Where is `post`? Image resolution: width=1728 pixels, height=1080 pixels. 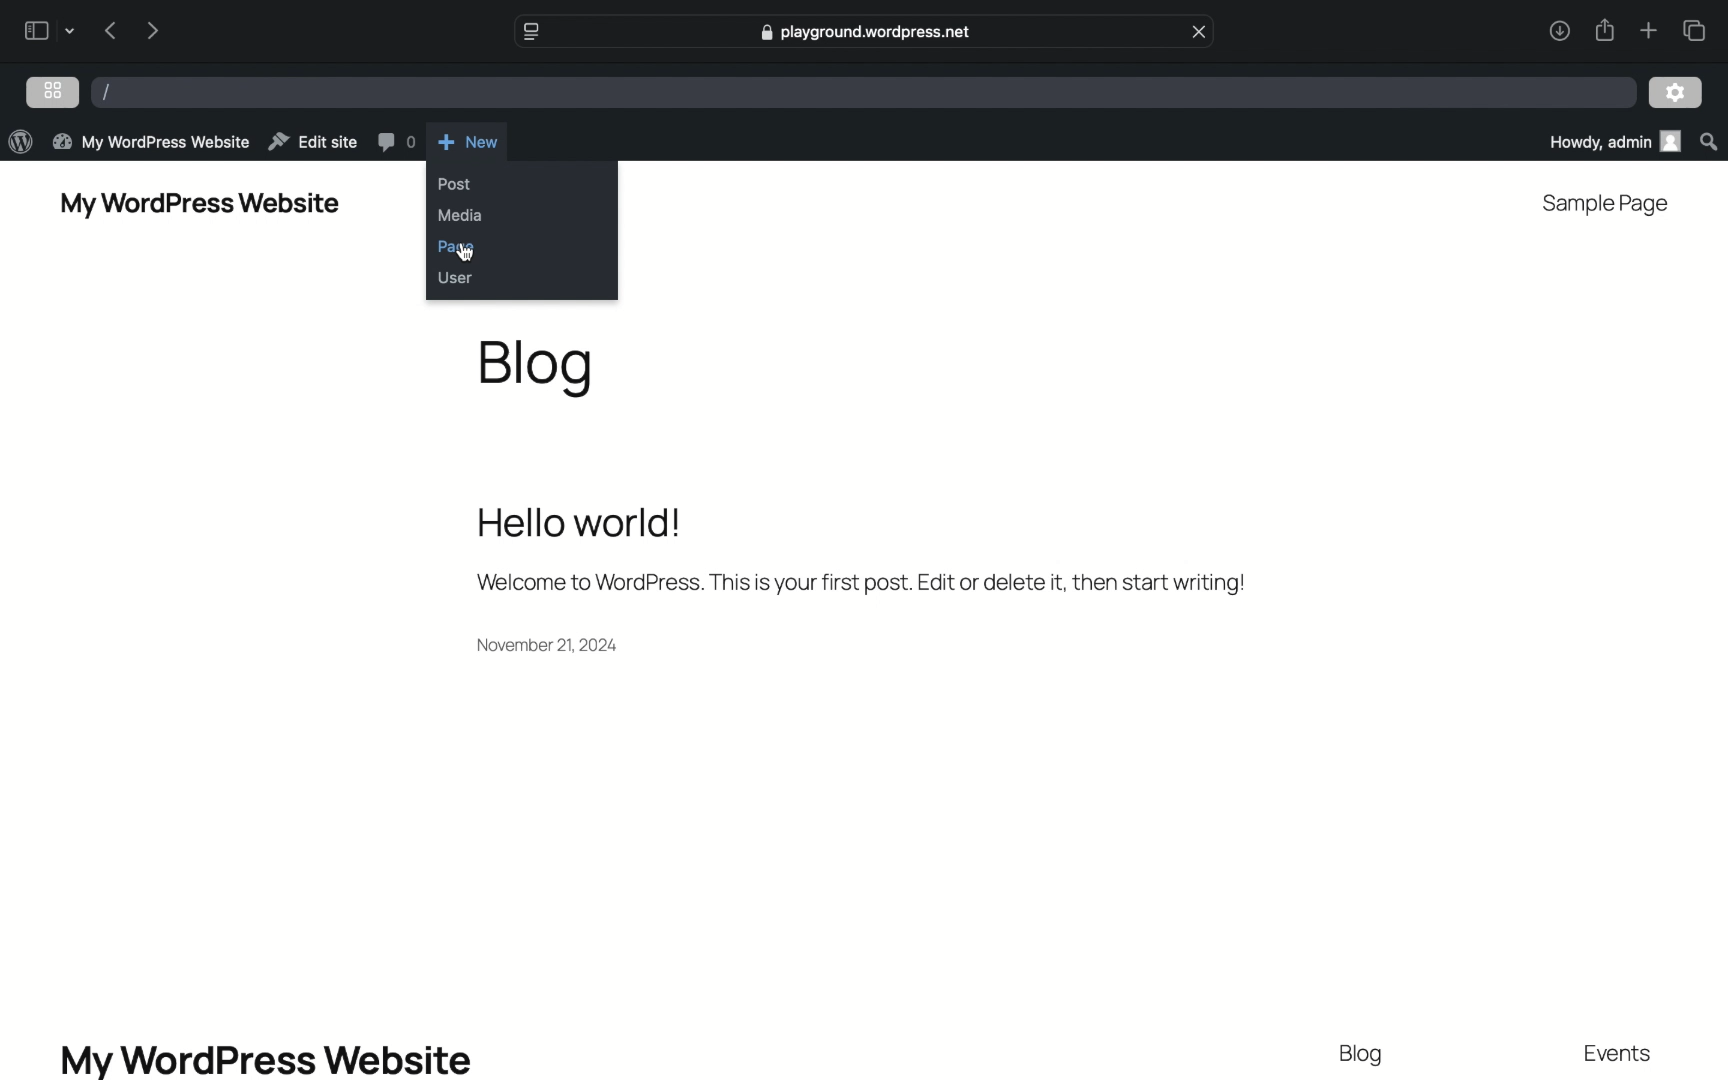
post is located at coordinates (454, 183).